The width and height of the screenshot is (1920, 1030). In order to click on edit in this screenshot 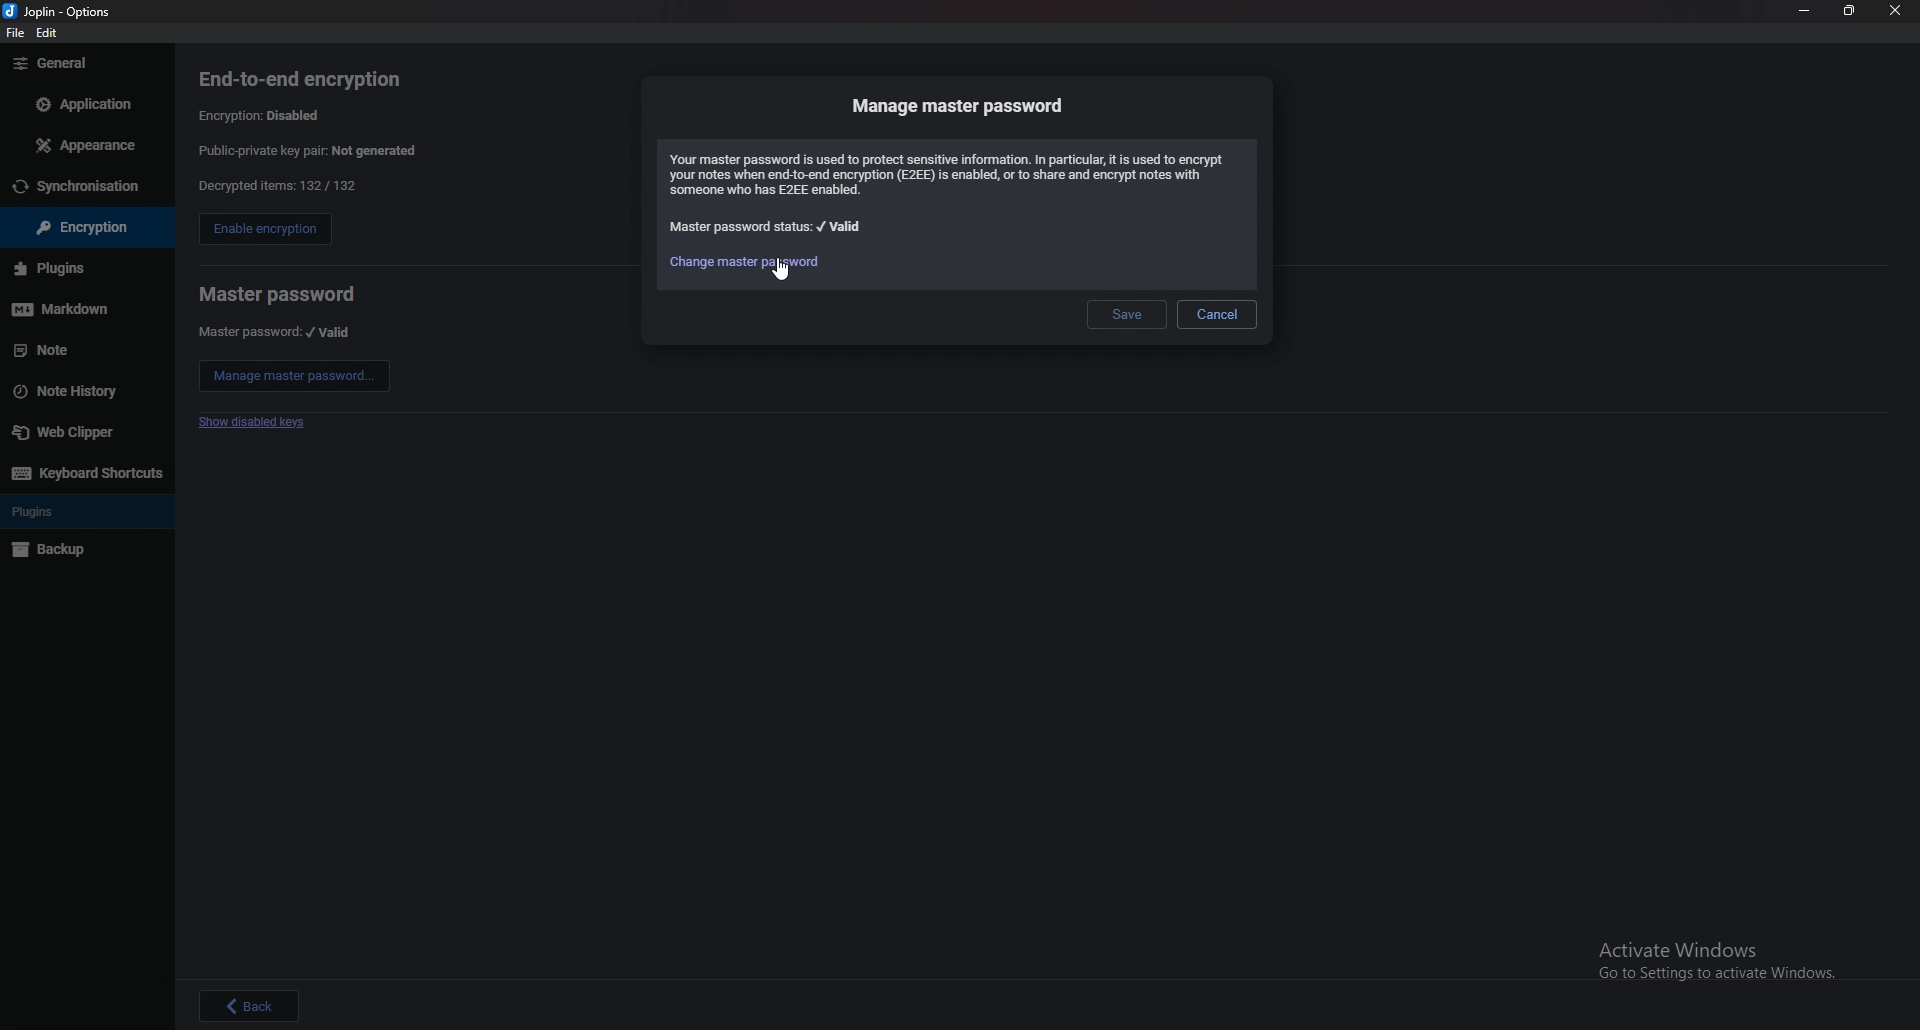, I will do `click(51, 32)`.